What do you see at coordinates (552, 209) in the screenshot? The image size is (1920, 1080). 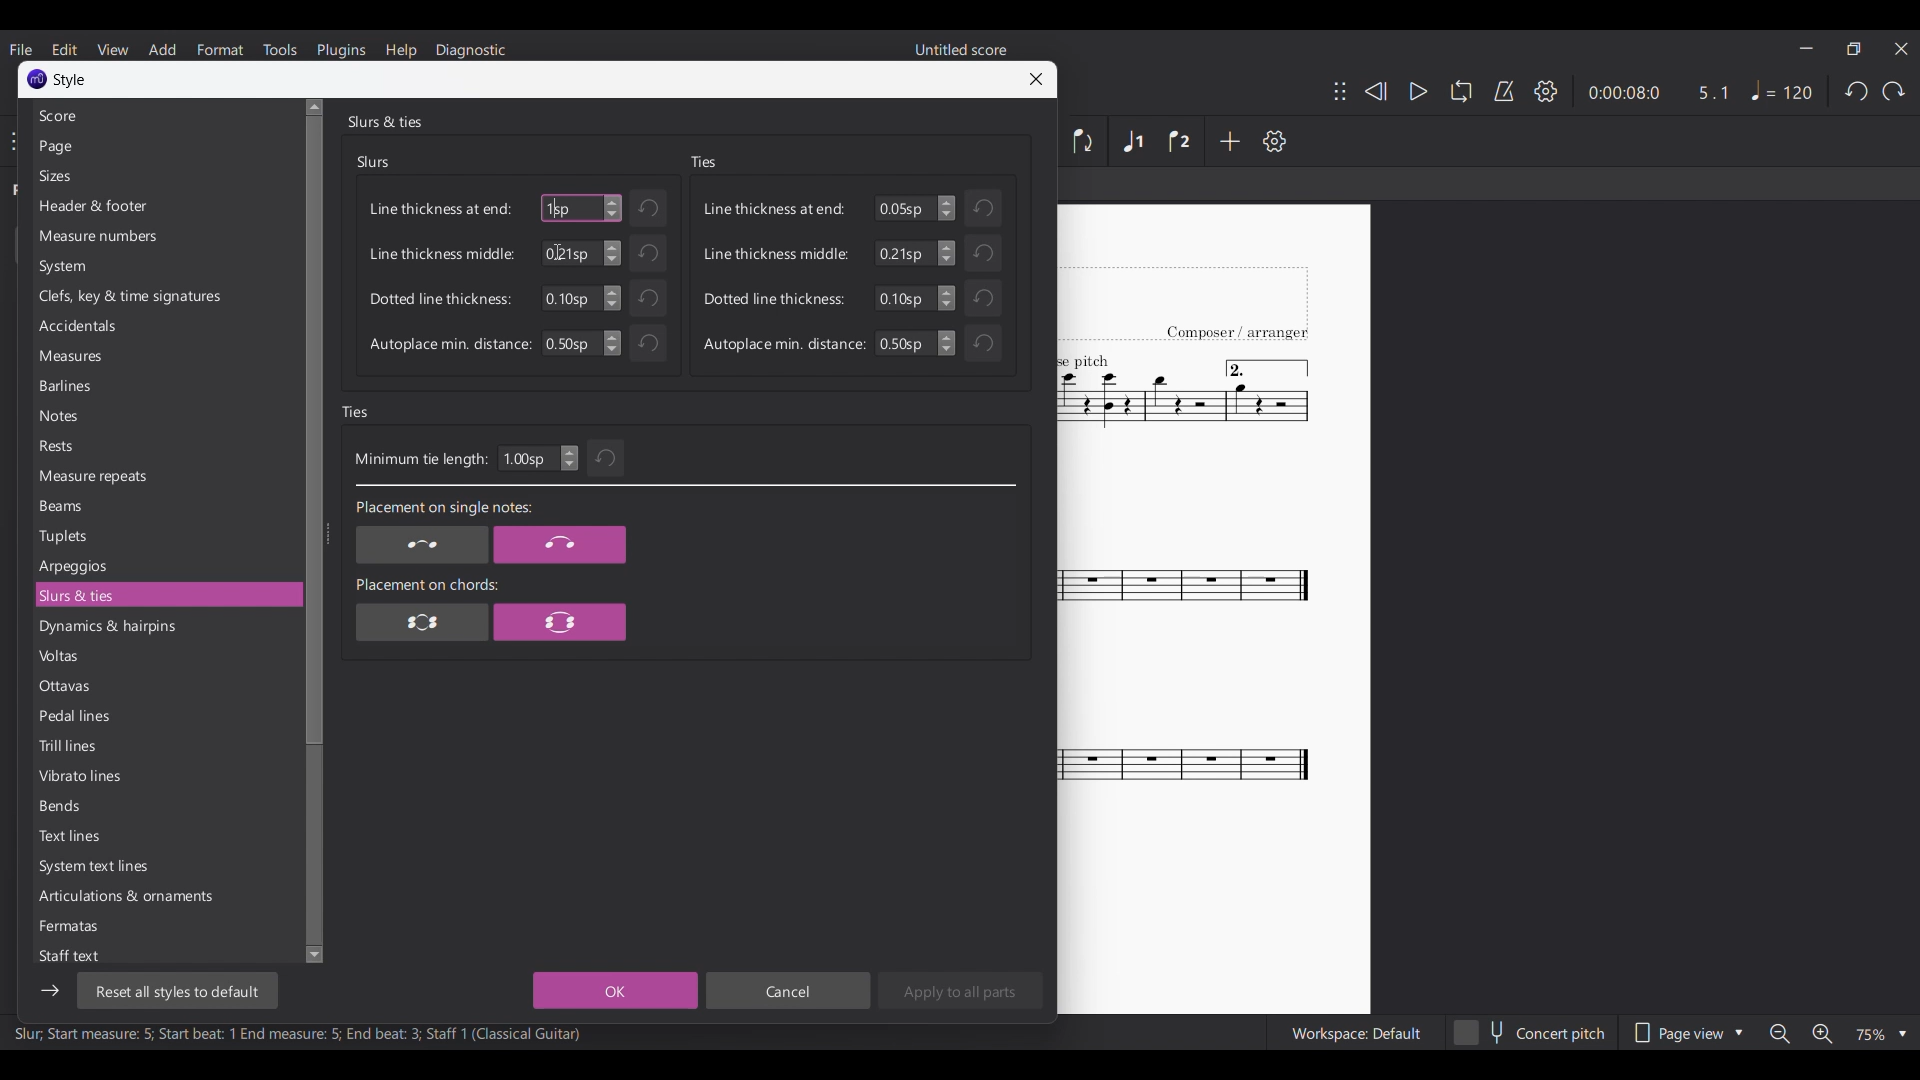 I see `1` at bounding box center [552, 209].